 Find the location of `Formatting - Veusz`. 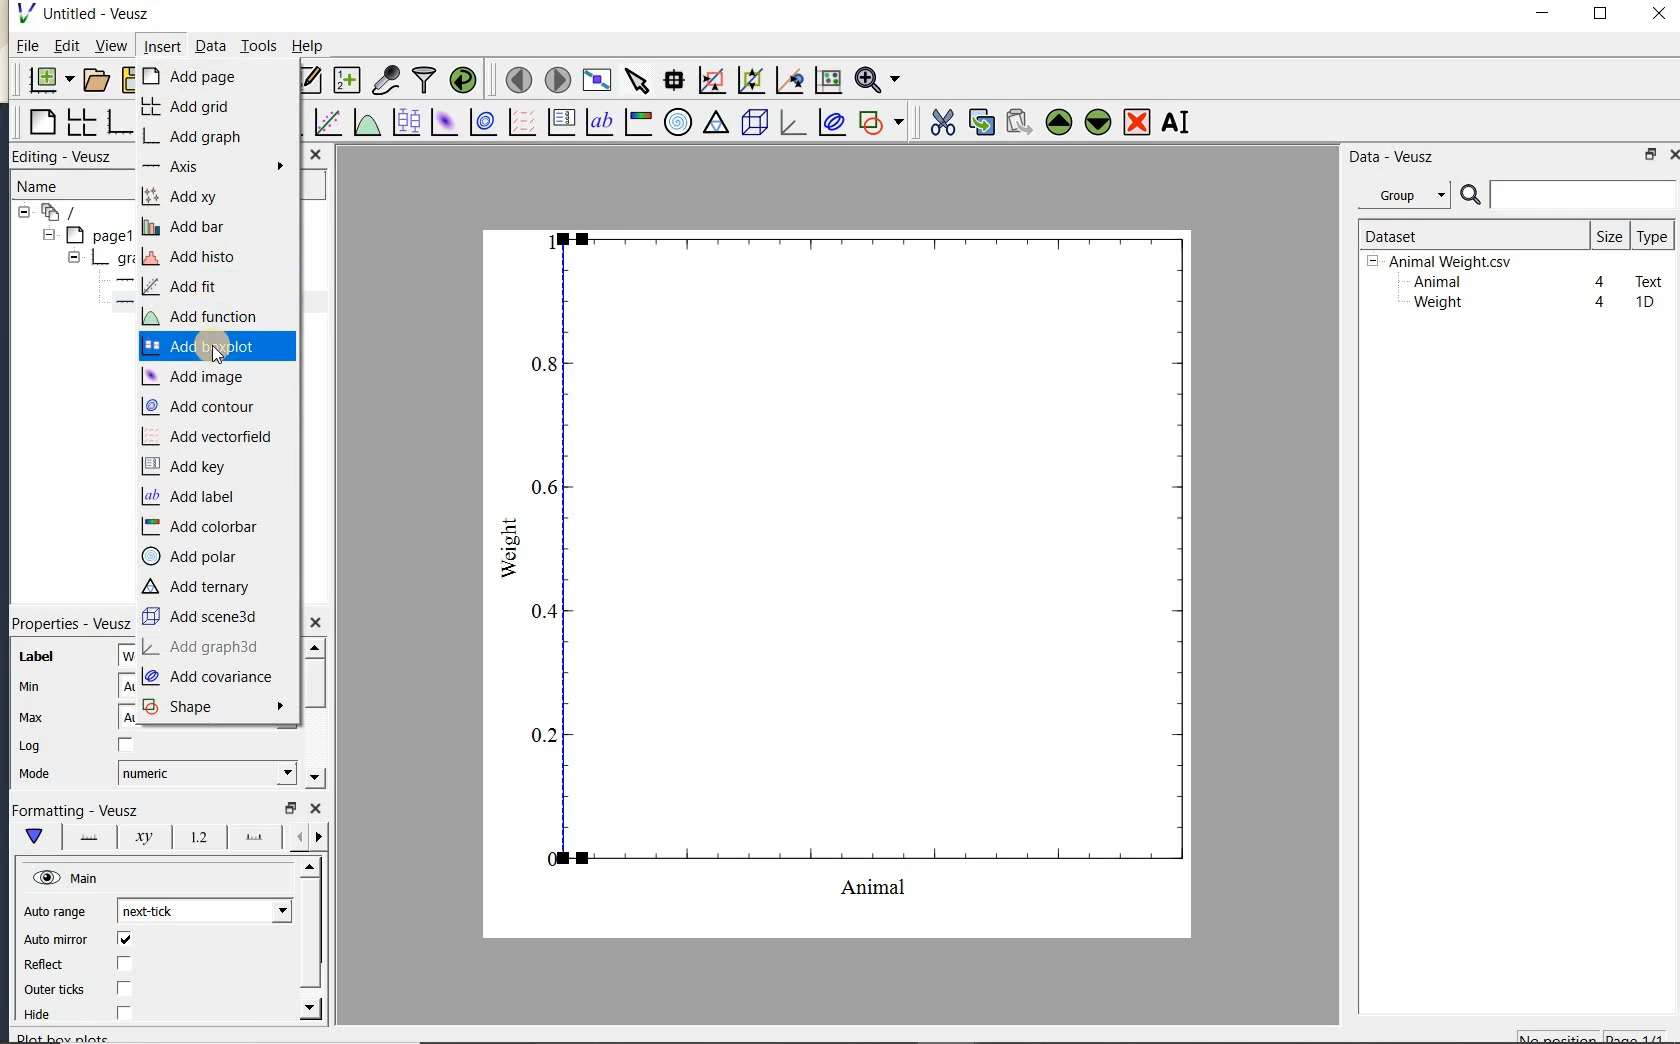

Formatting - Veusz is located at coordinates (75, 811).